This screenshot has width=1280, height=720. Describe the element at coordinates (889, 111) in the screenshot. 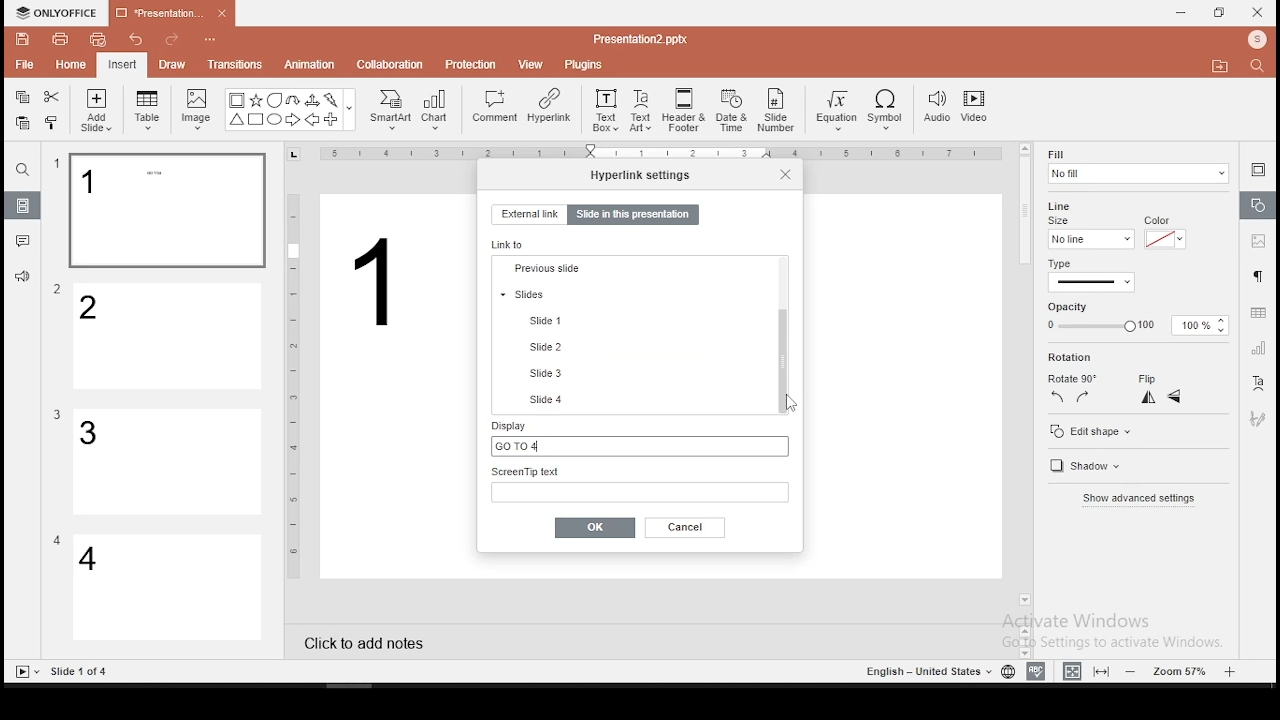

I see `symbol` at that location.